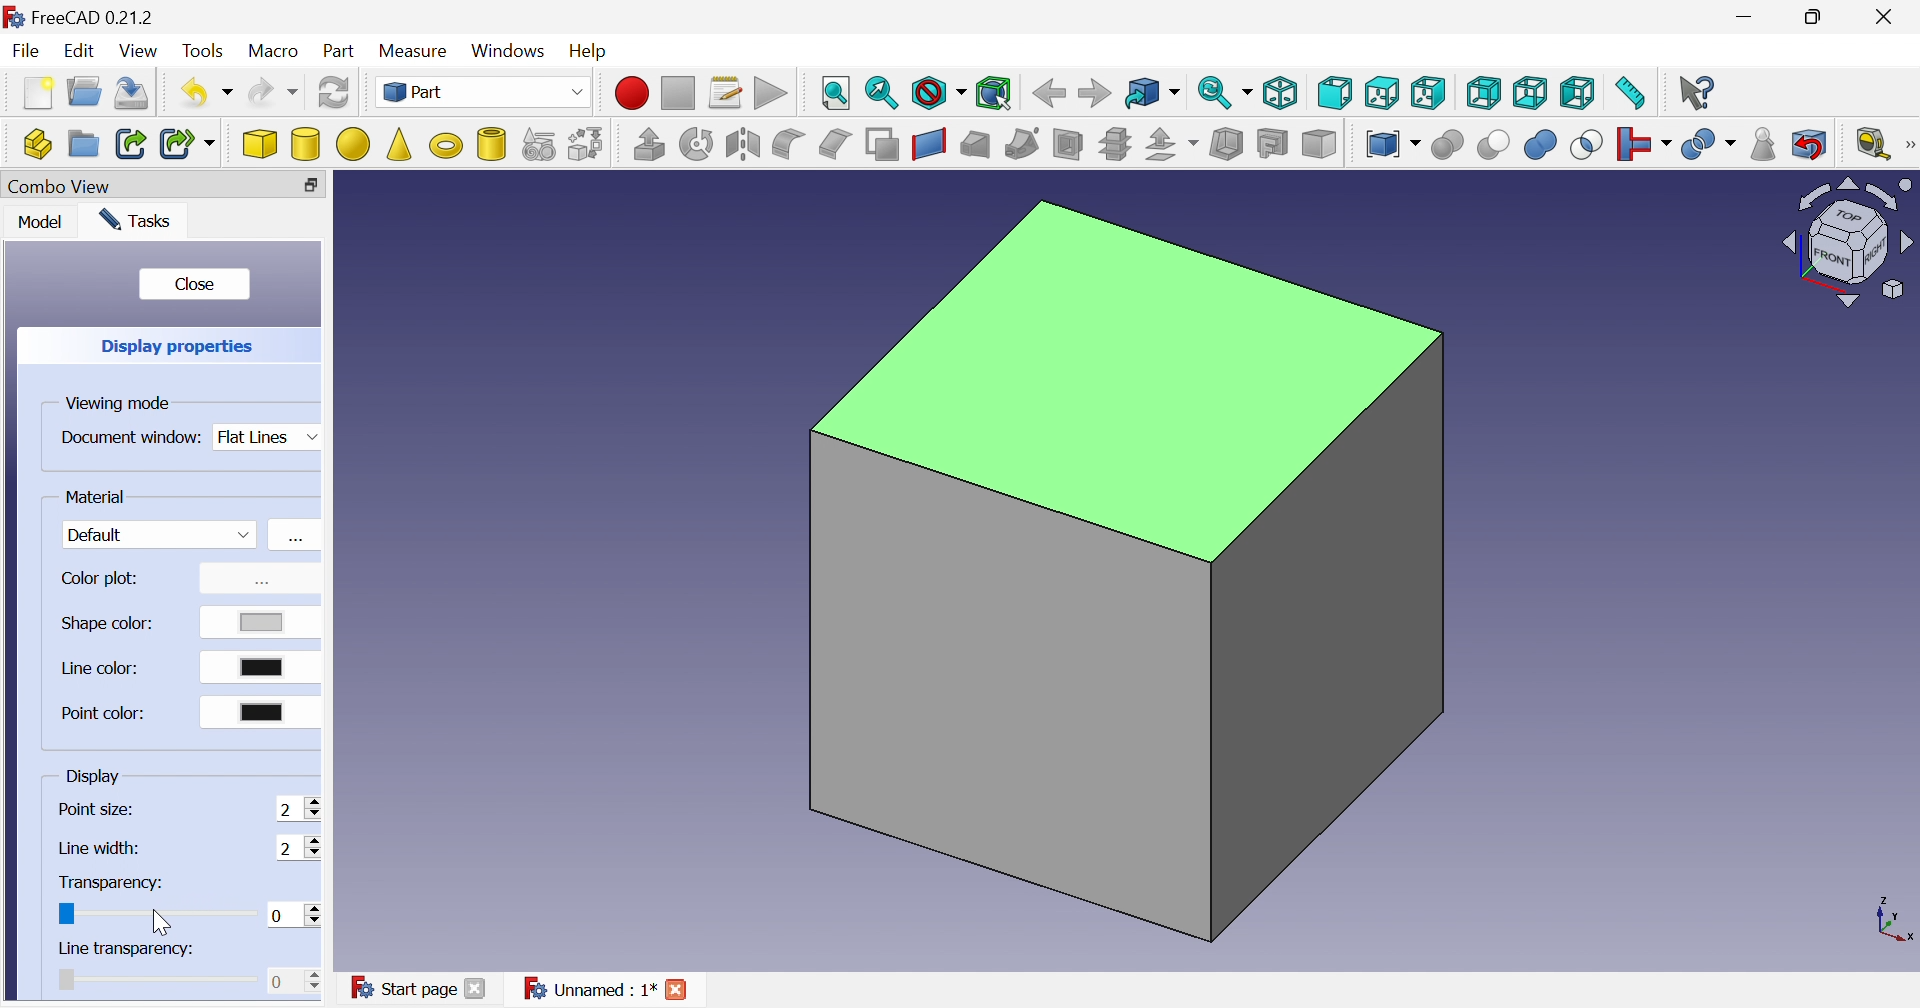  Describe the element at coordinates (342, 52) in the screenshot. I see `Part` at that location.